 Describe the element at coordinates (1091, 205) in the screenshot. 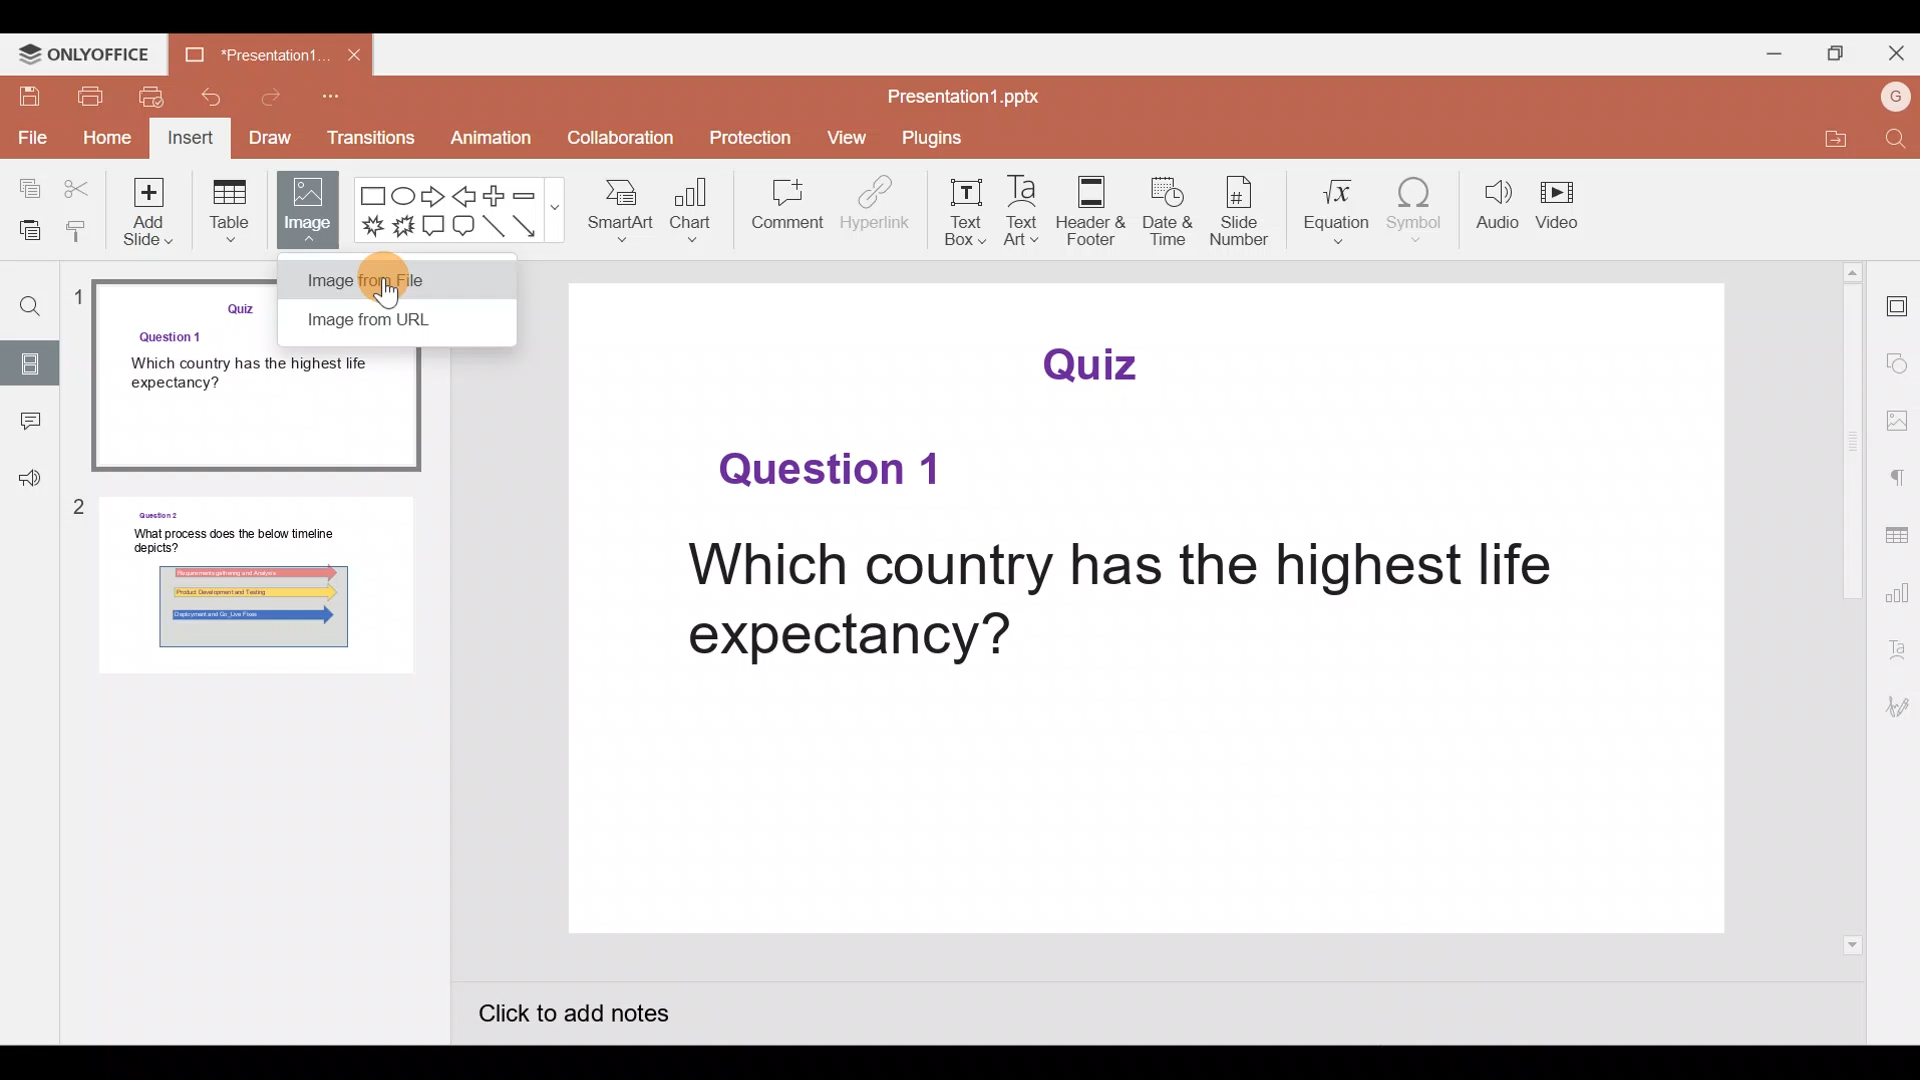

I see `Header & footer` at that location.